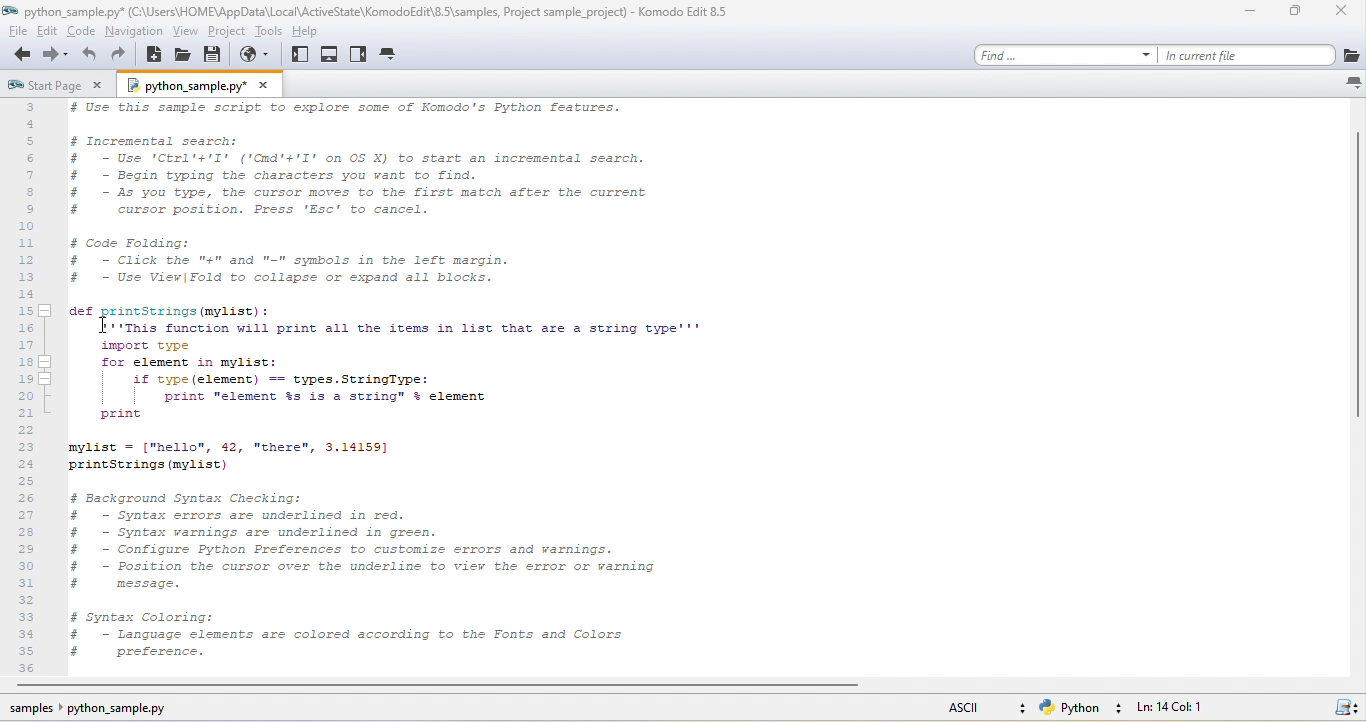  What do you see at coordinates (391, 55) in the screenshot?
I see `tab` at bounding box center [391, 55].